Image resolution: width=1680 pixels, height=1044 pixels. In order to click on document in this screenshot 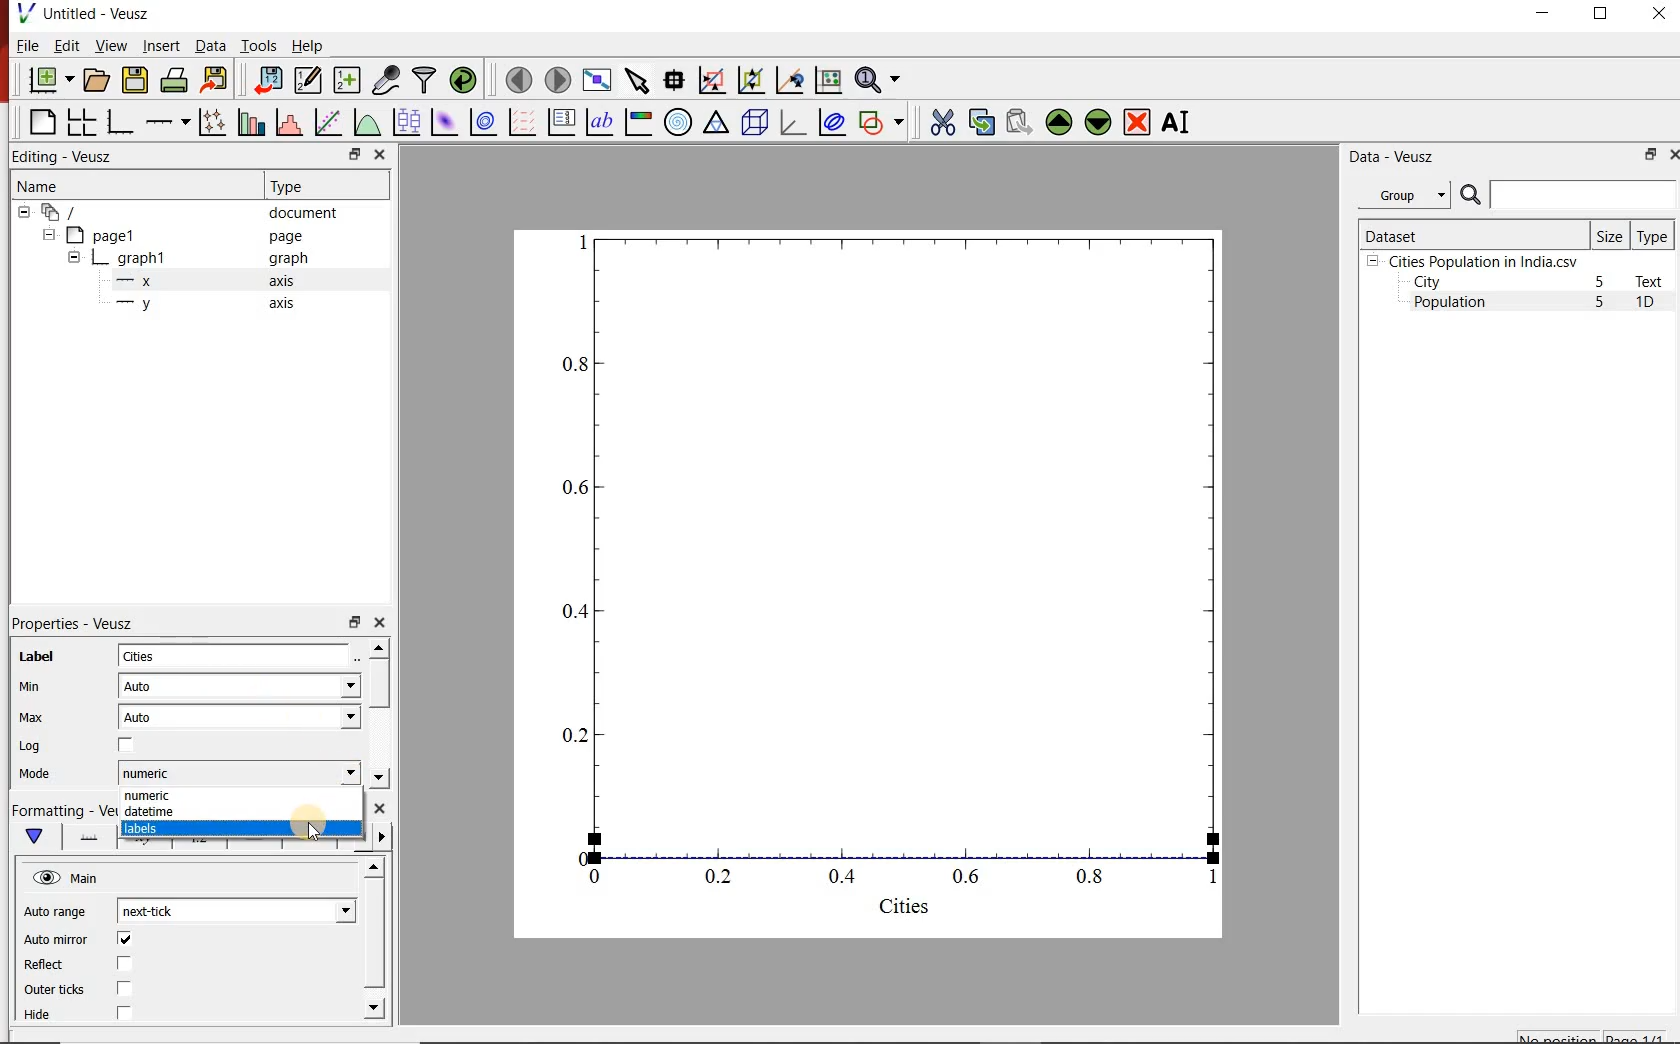, I will do `click(184, 211)`.